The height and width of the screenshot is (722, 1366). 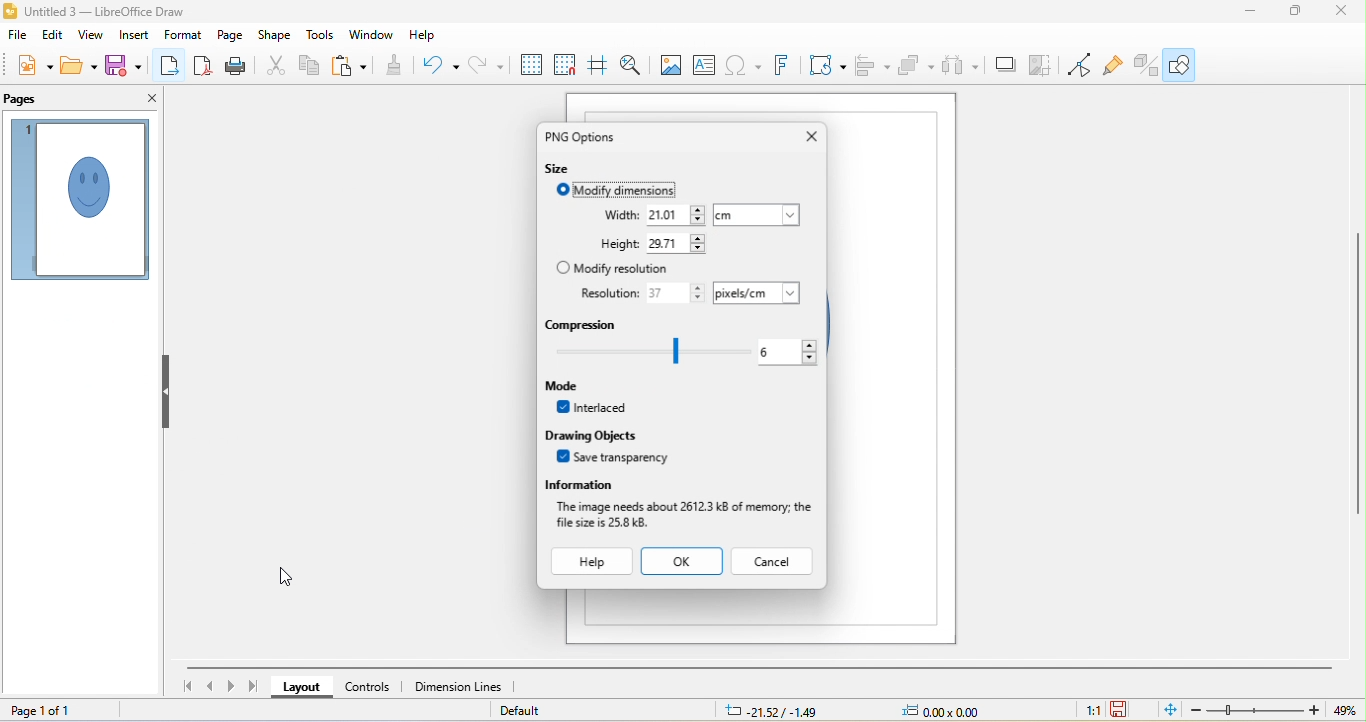 I want to click on PNG options, so click(x=586, y=139).